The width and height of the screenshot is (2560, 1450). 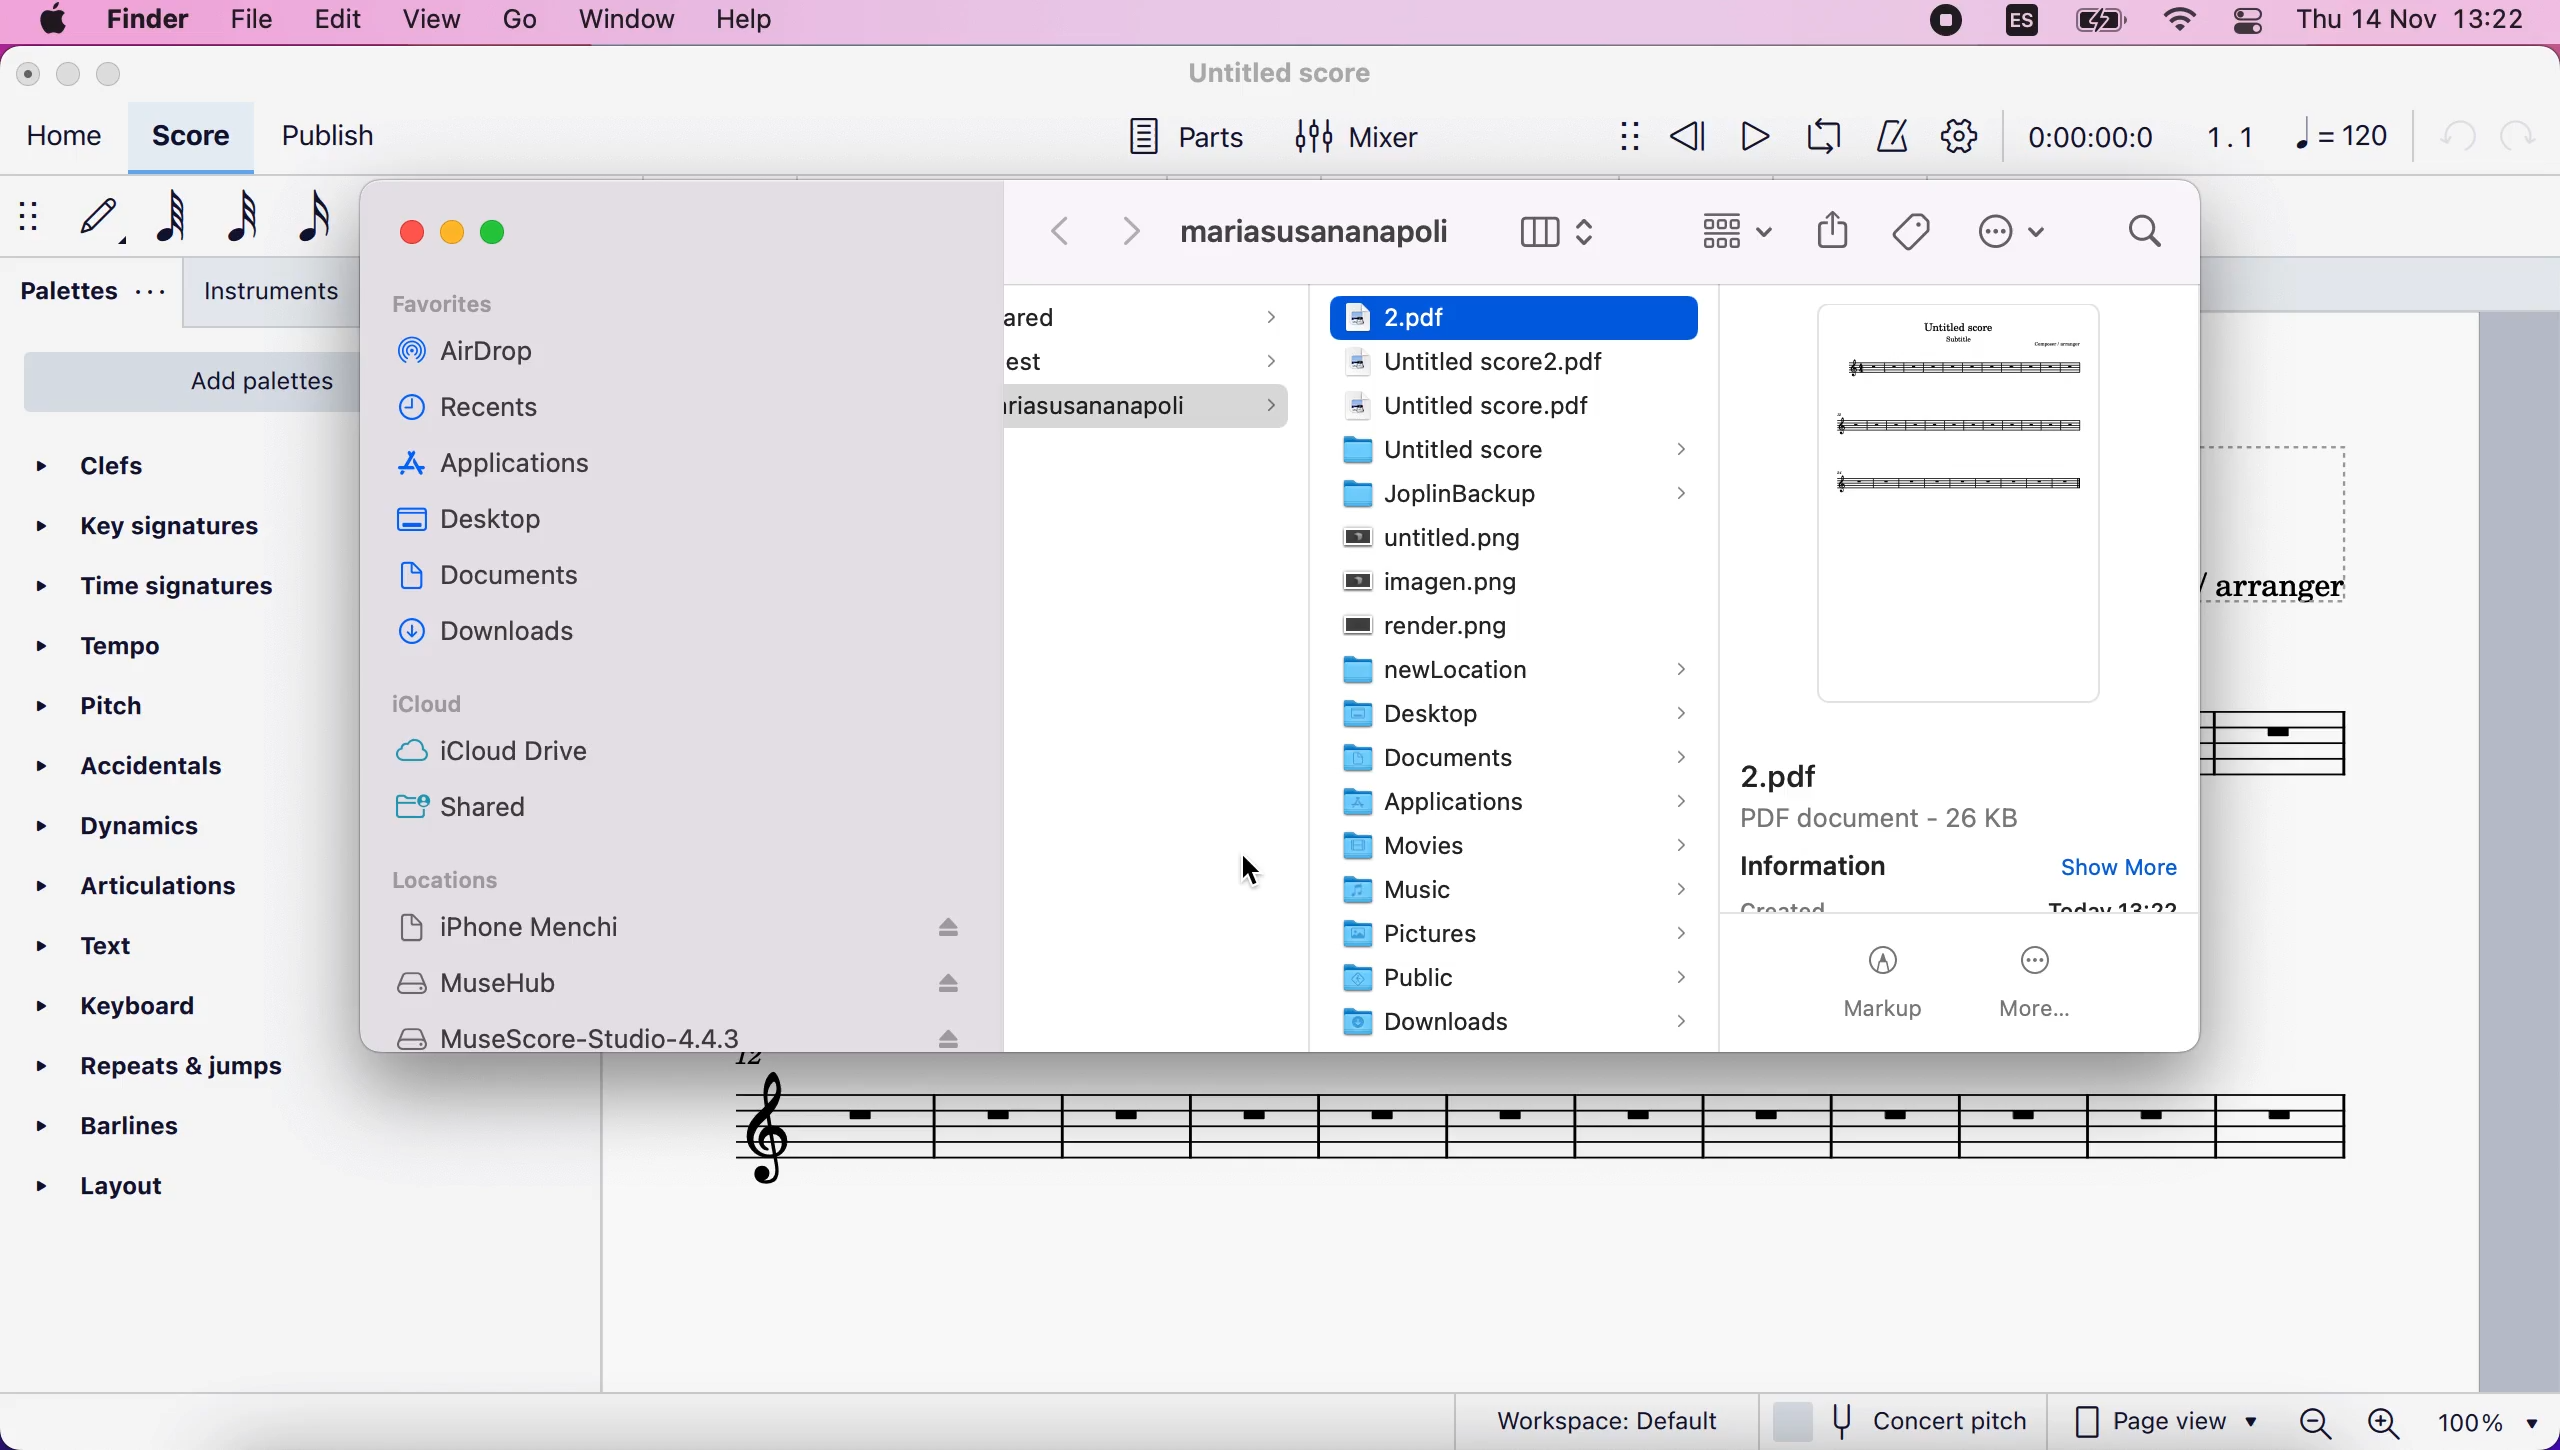 I want to click on wifi, so click(x=2163, y=22).